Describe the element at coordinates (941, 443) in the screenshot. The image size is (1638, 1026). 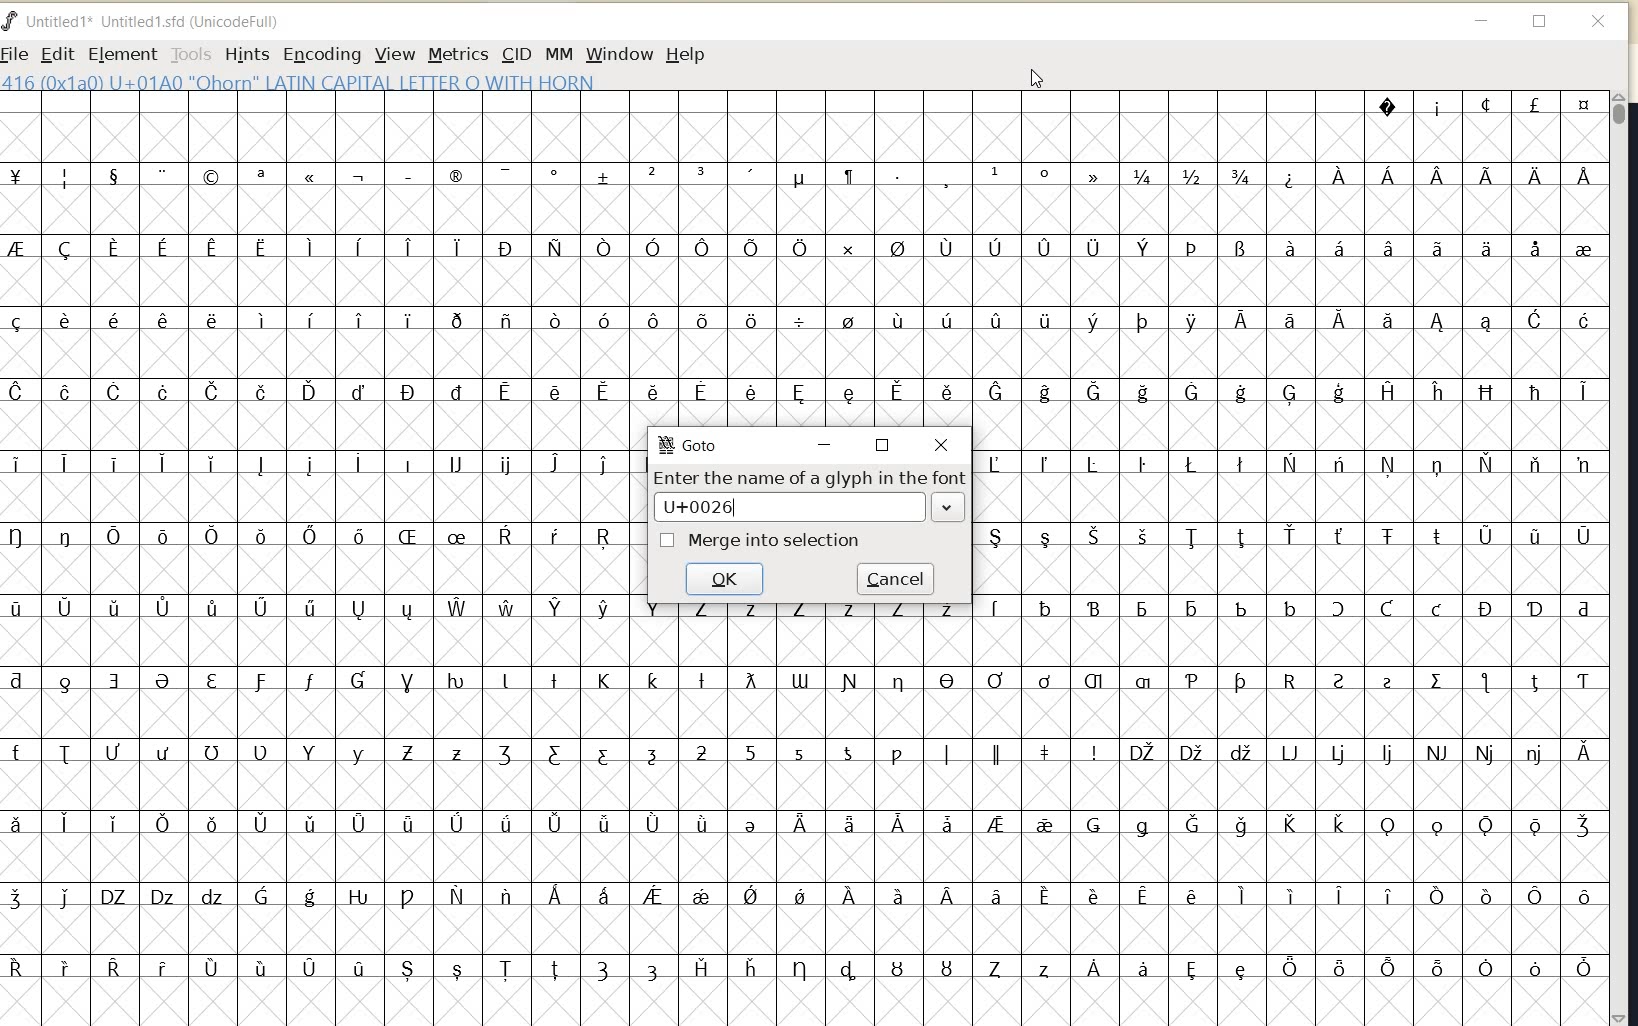
I see `close` at that location.